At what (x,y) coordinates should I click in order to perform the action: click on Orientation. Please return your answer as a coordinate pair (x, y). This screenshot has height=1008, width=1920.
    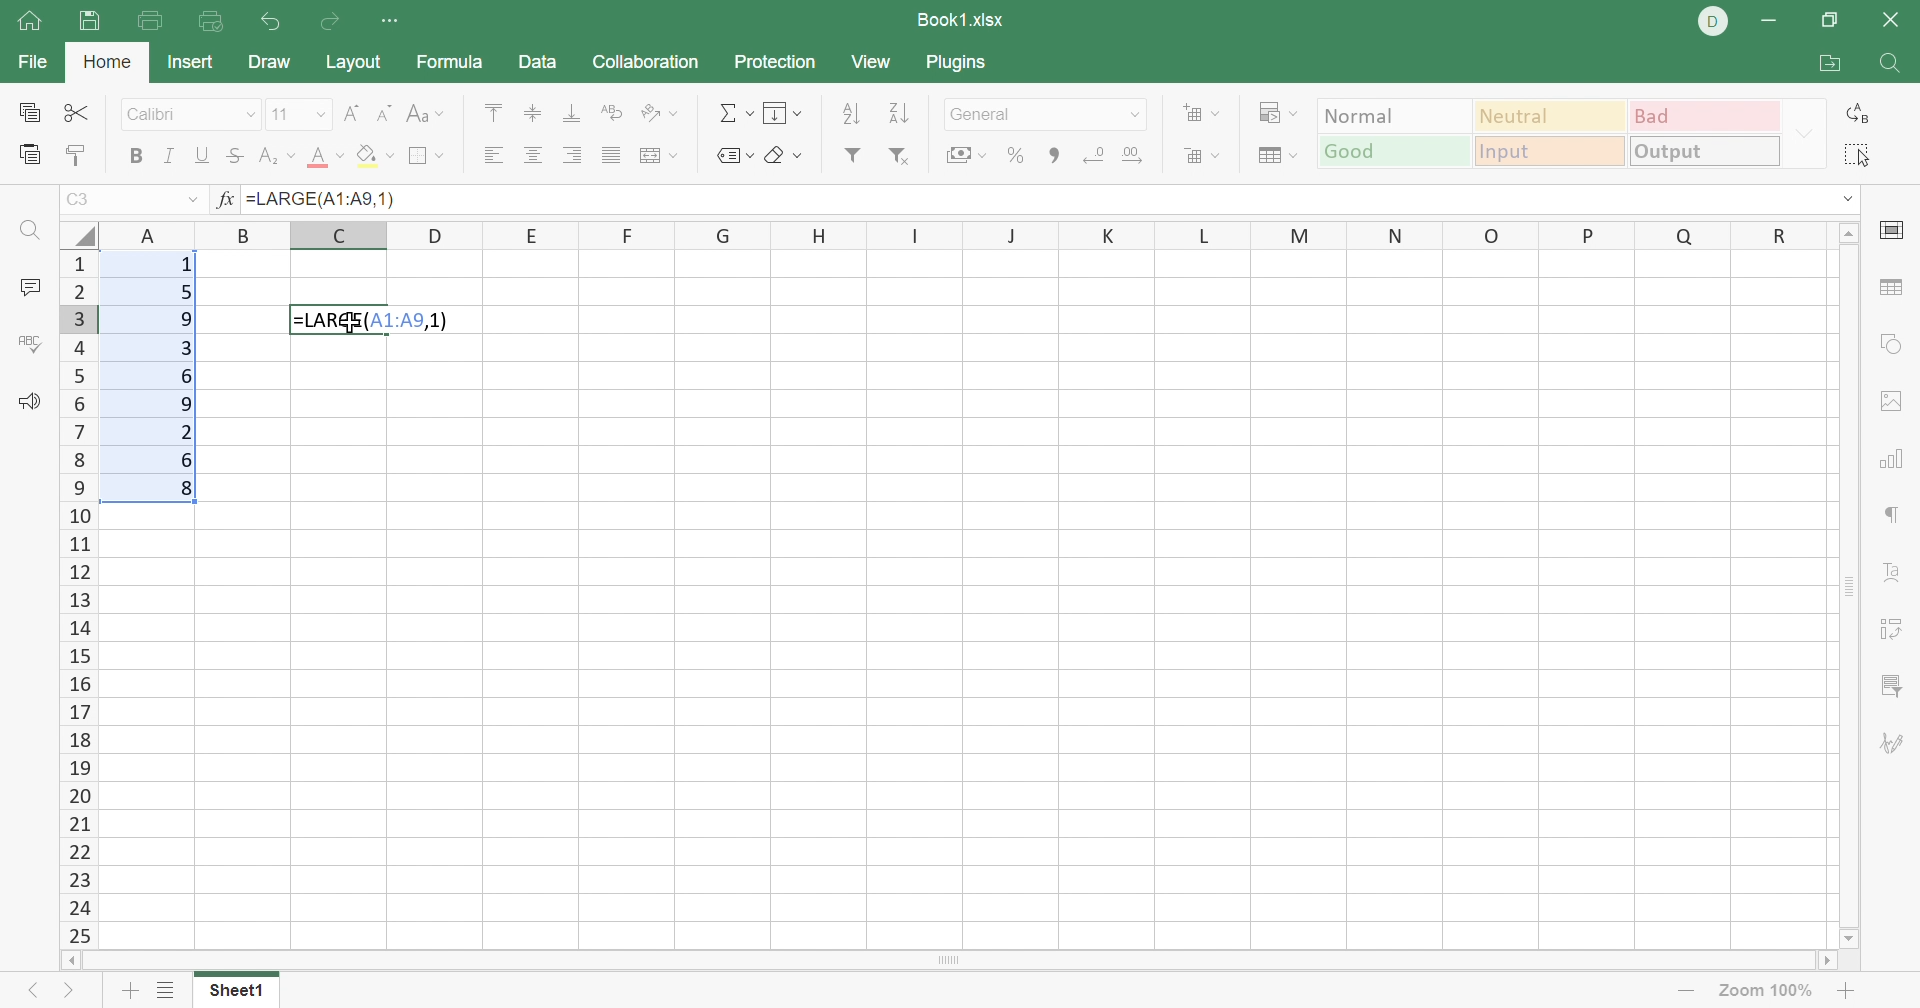
    Looking at the image, I should click on (661, 109).